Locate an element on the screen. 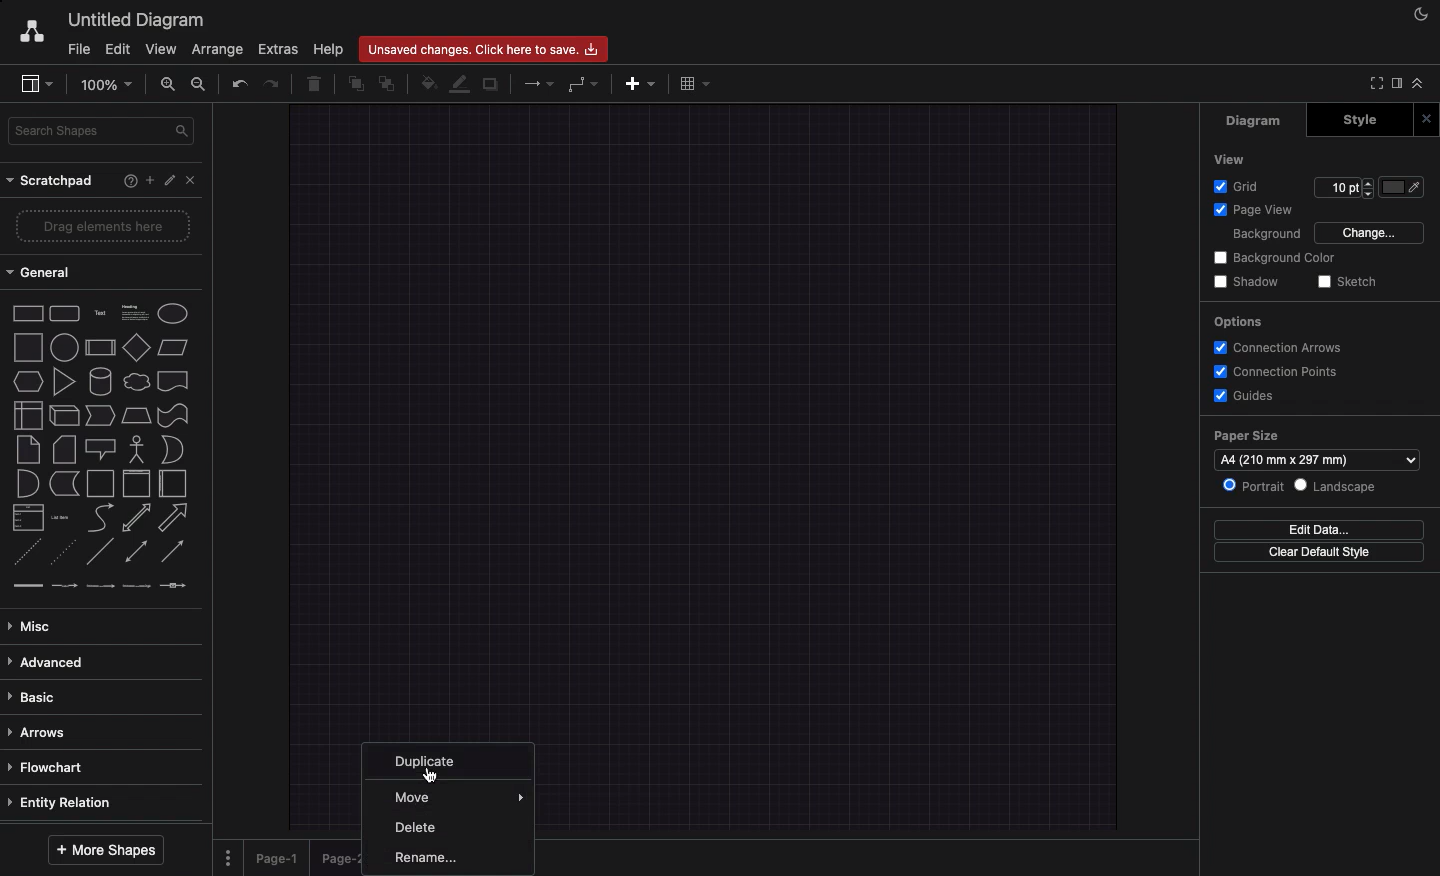  Guides  is located at coordinates (1243, 394).